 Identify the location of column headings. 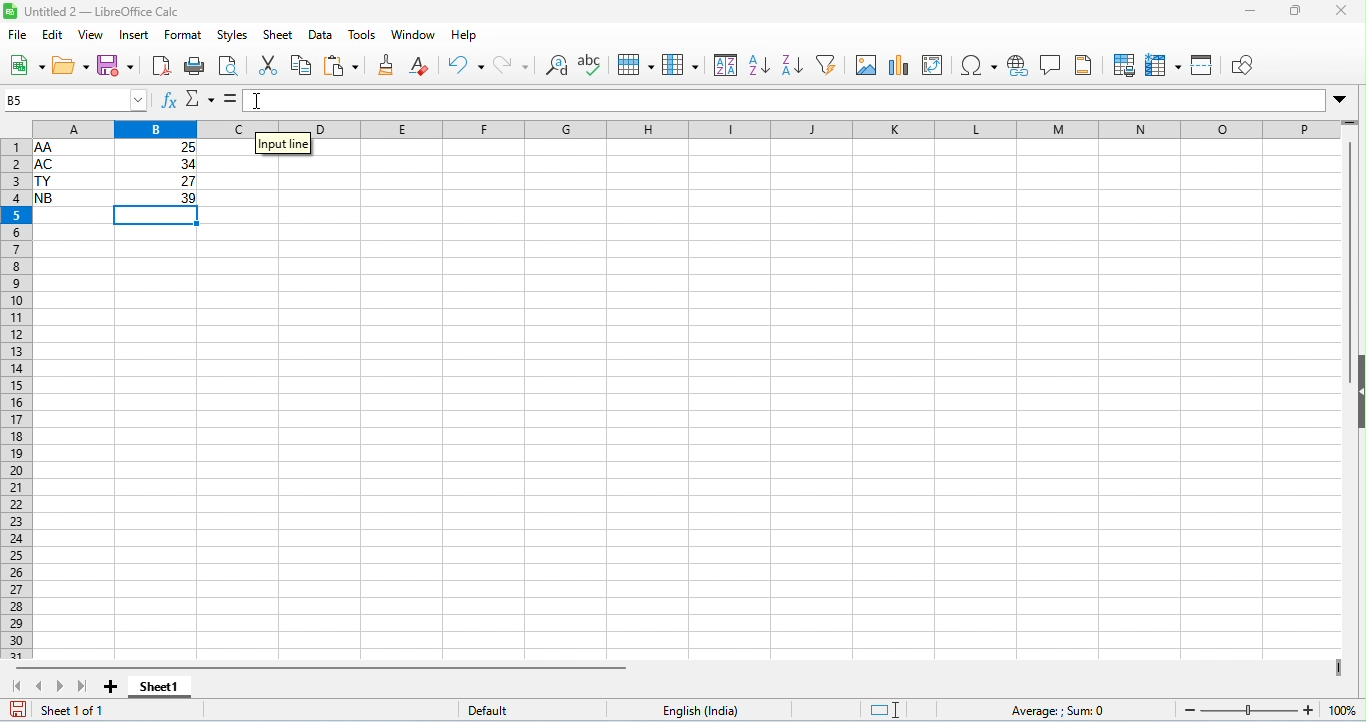
(679, 128).